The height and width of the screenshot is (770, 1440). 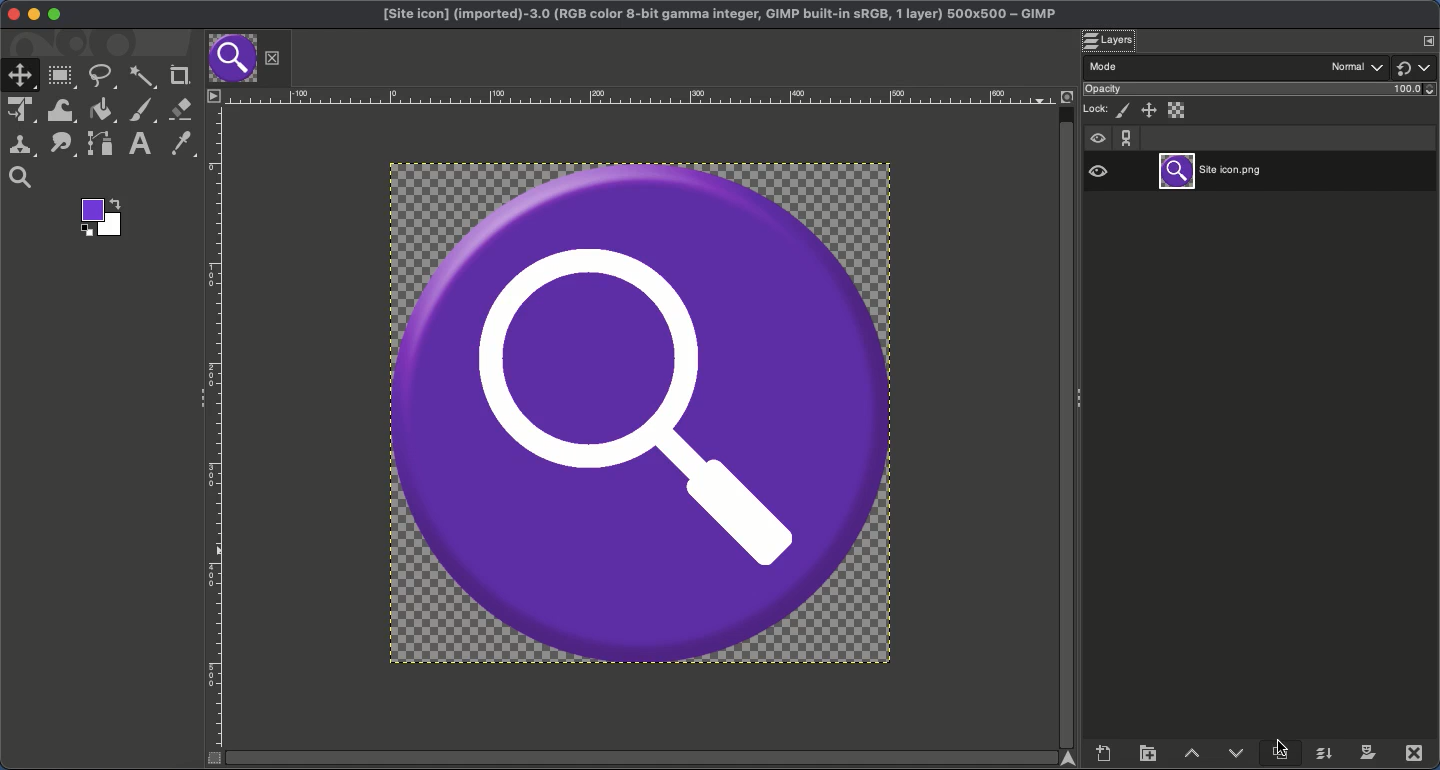 I want to click on GIMP project, so click(x=725, y=16).